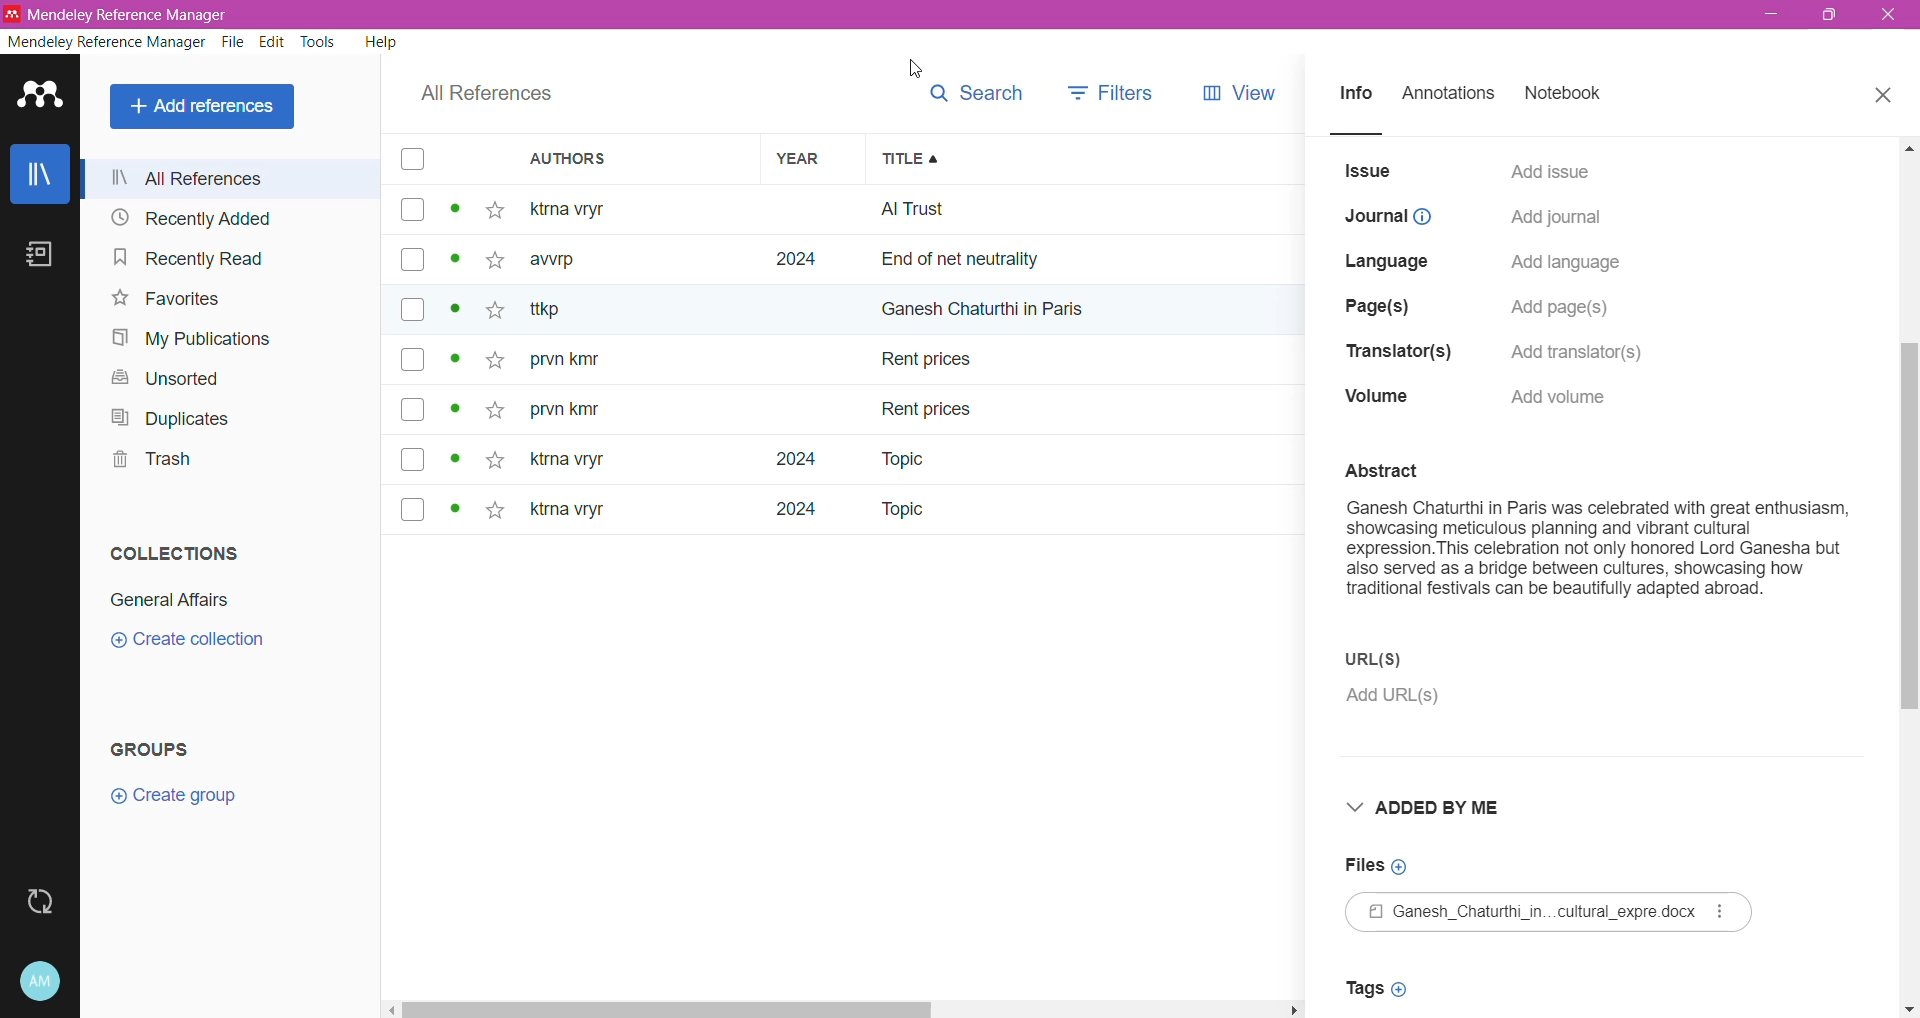  I want to click on Click to select the item, so click(412, 338).